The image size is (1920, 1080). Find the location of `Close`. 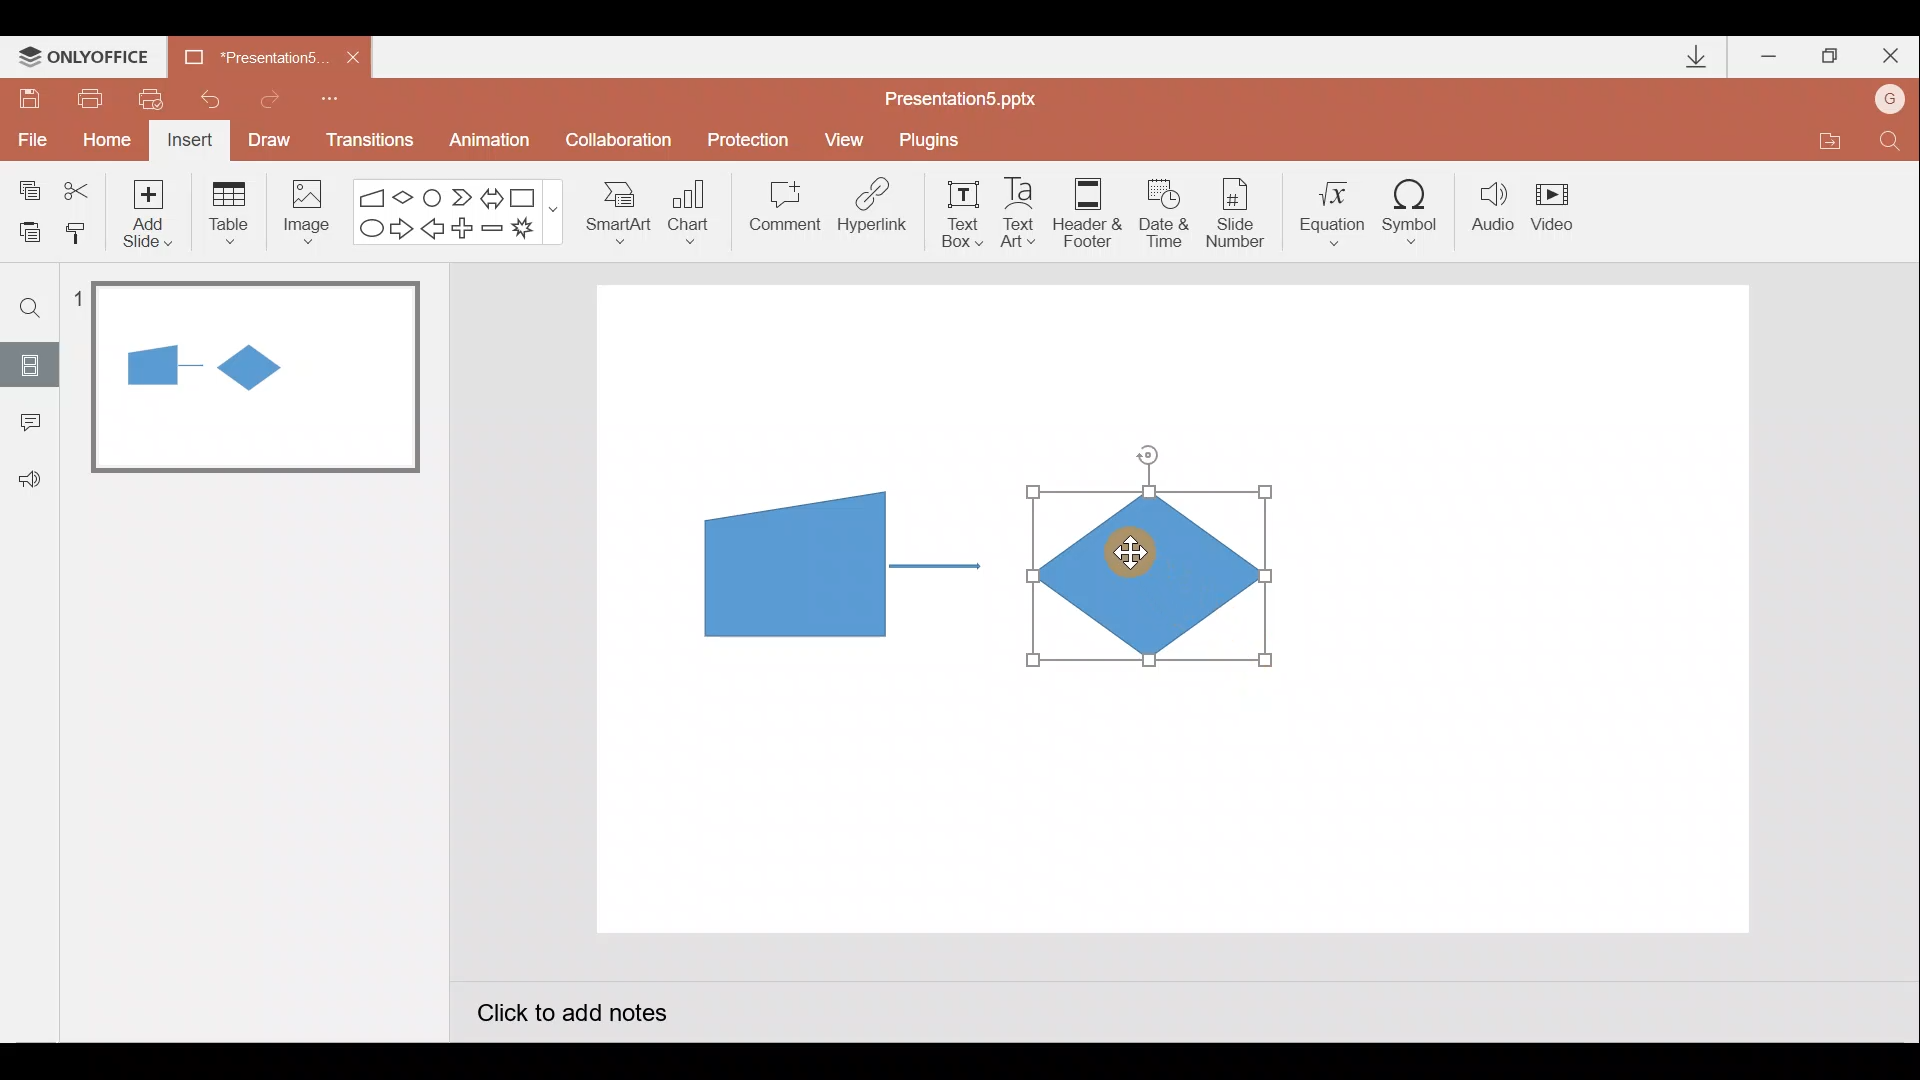

Close is located at coordinates (1891, 60).